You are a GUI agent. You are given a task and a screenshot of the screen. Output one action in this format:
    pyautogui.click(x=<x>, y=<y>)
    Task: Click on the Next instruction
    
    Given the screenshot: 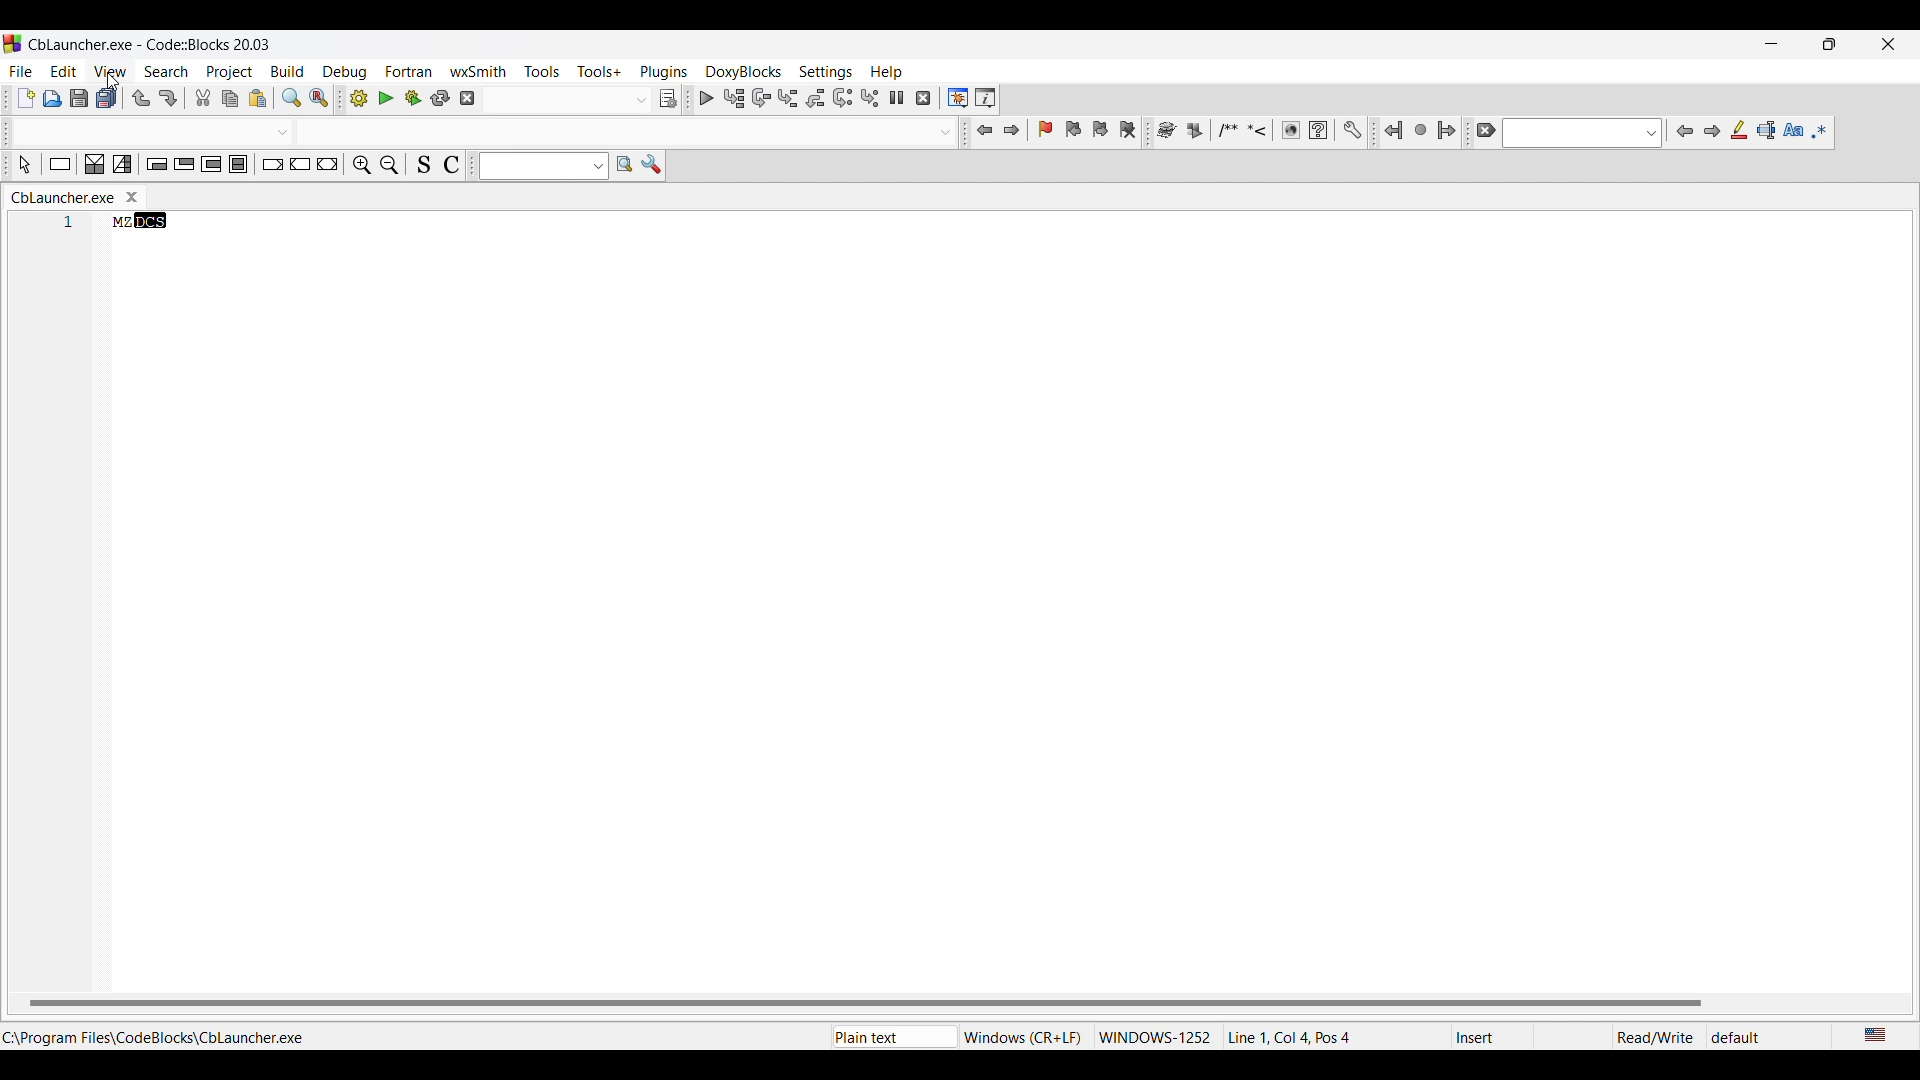 What is the action you would take?
    pyautogui.click(x=843, y=97)
    